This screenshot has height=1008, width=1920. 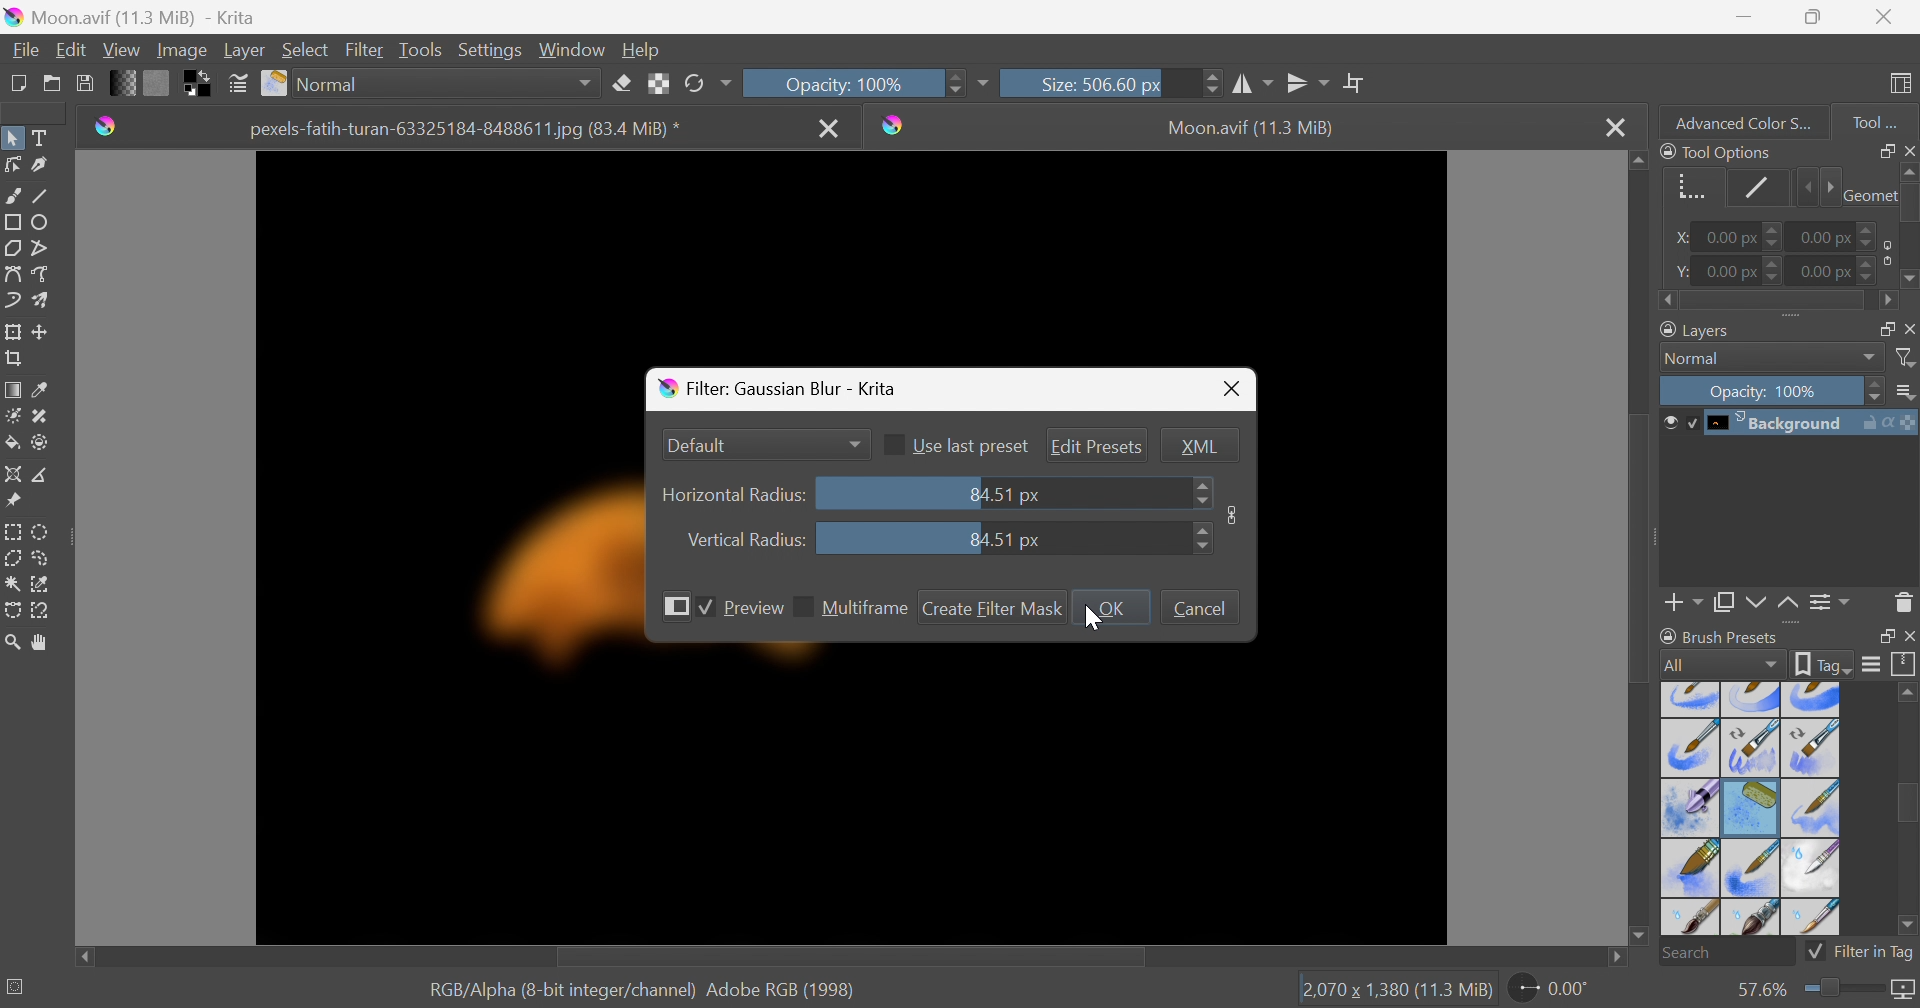 What do you see at coordinates (1904, 606) in the screenshot?
I see `Delete the layer or mask` at bounding box center [1904, 606].